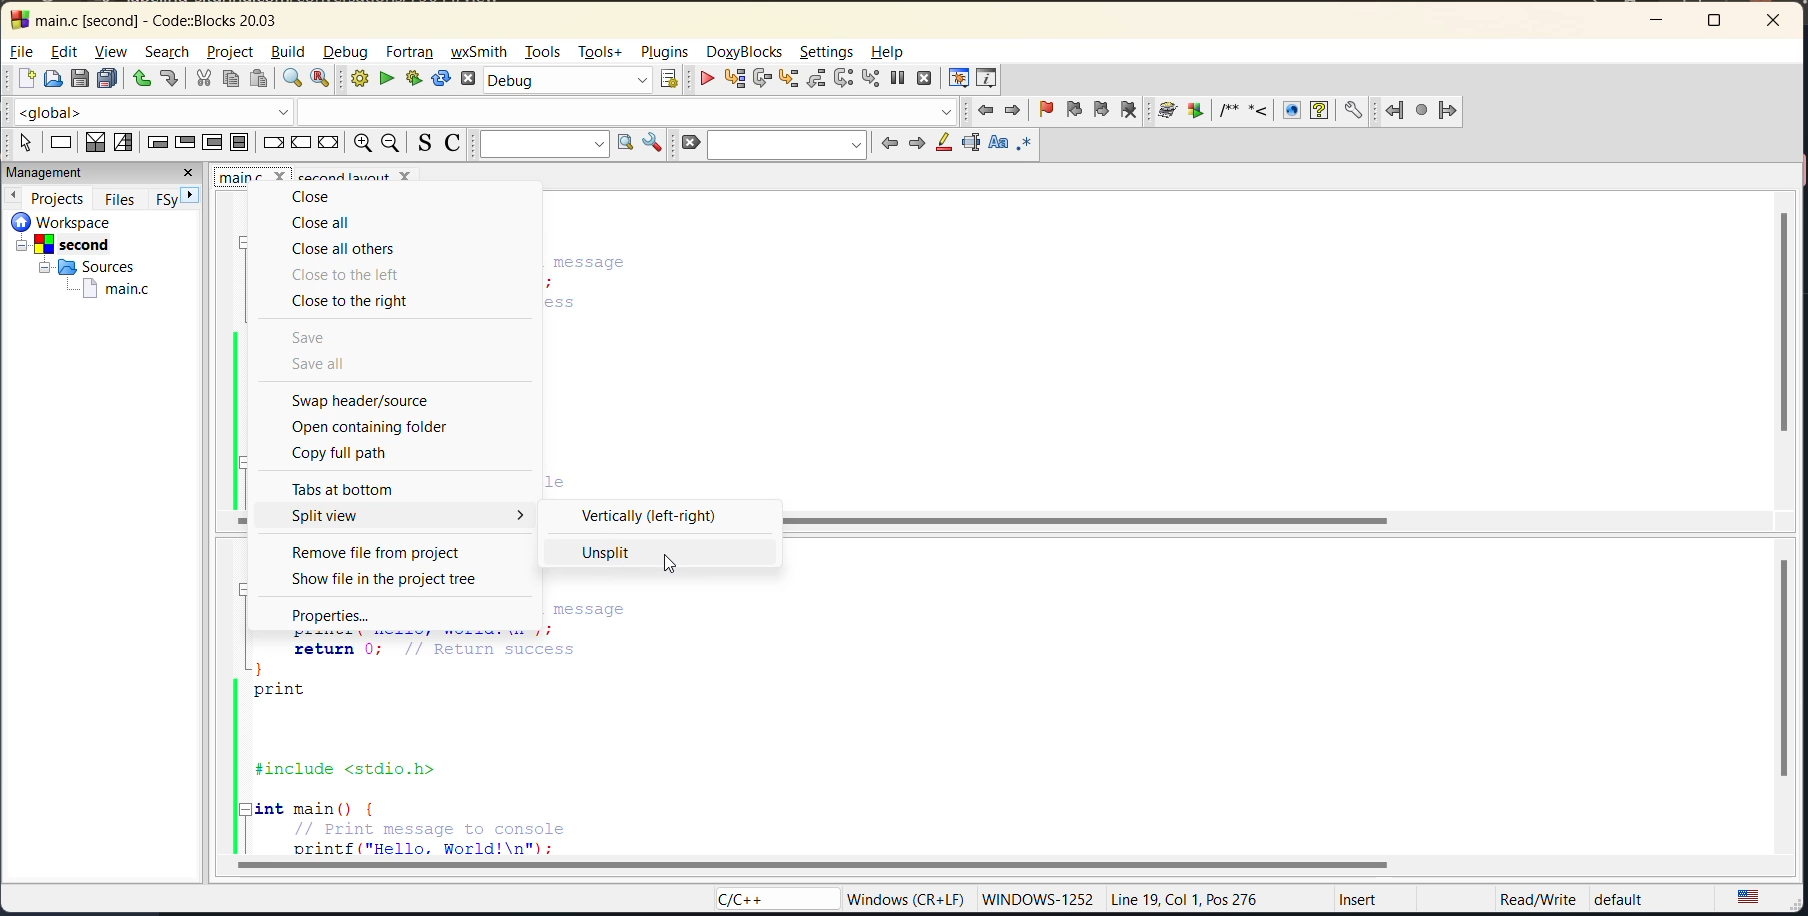 The width and height of the screenshot is (1808, 916). I want to click on help, so click(888, 50).